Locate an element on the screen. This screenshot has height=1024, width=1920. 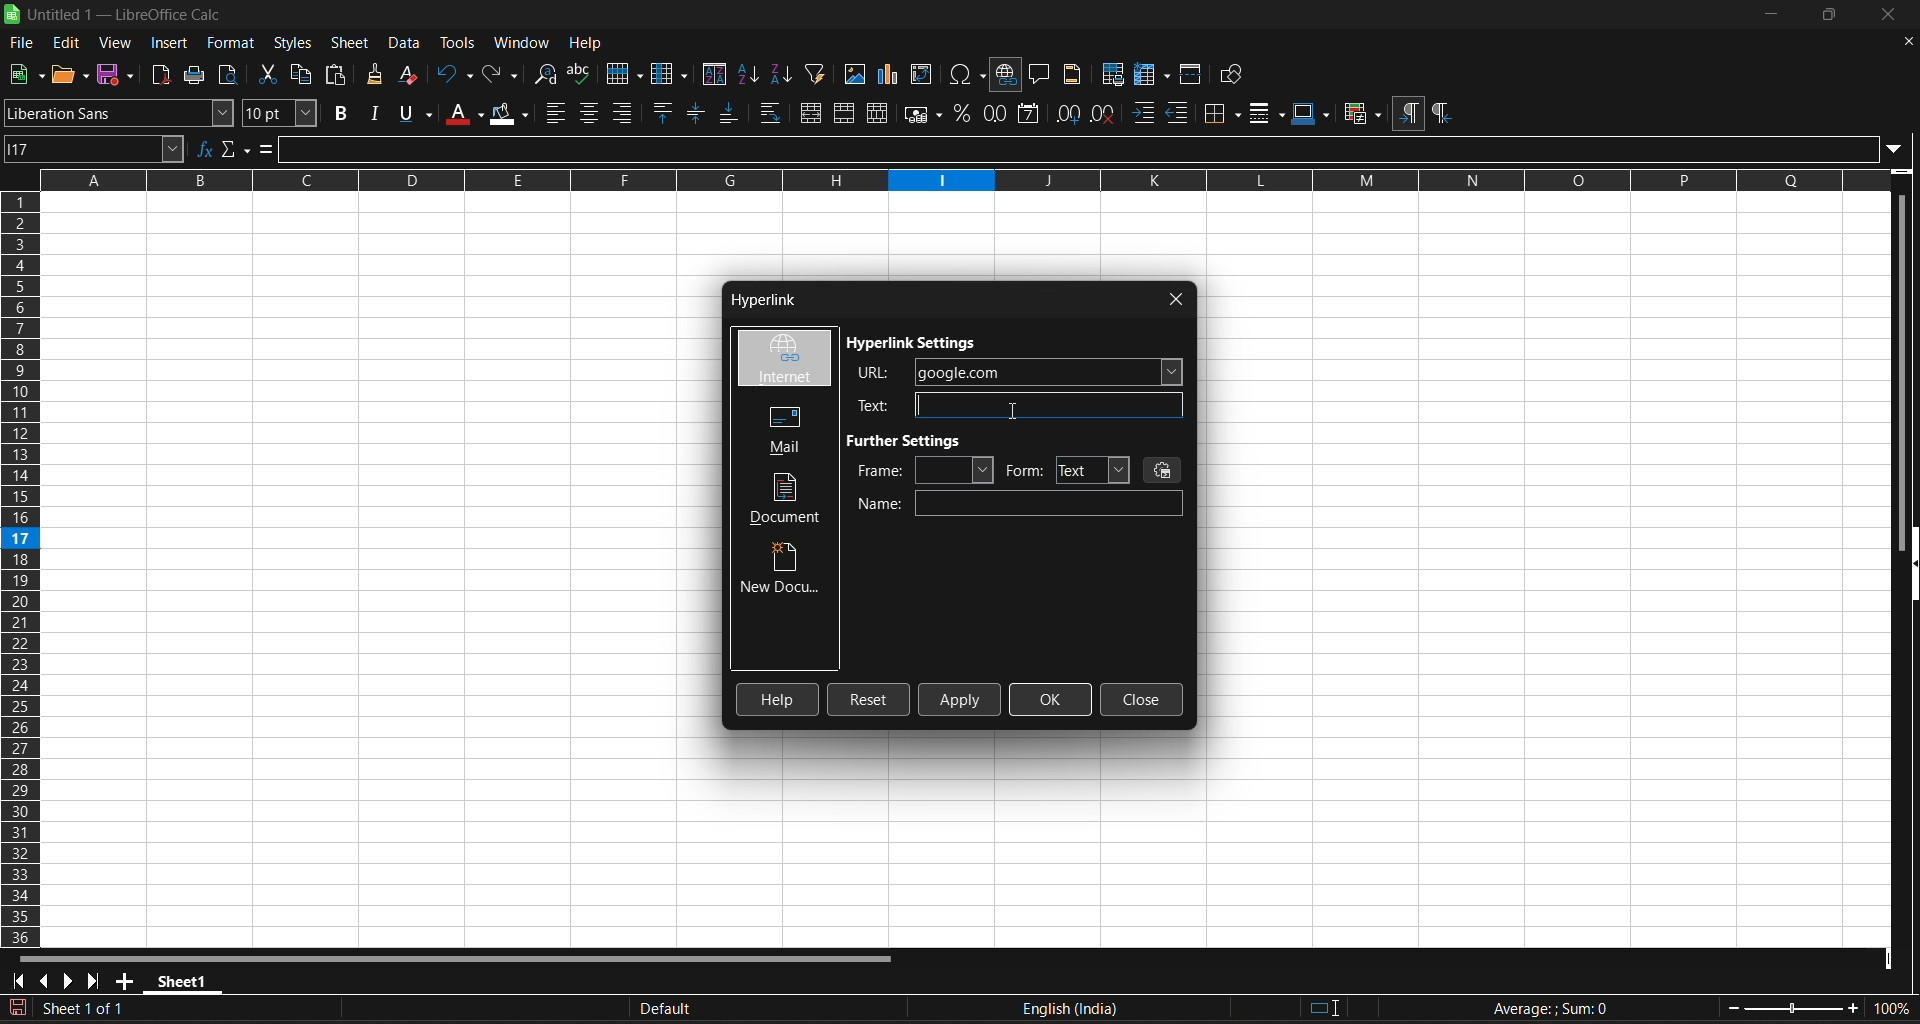
events is located at coordinates (1164, 469).